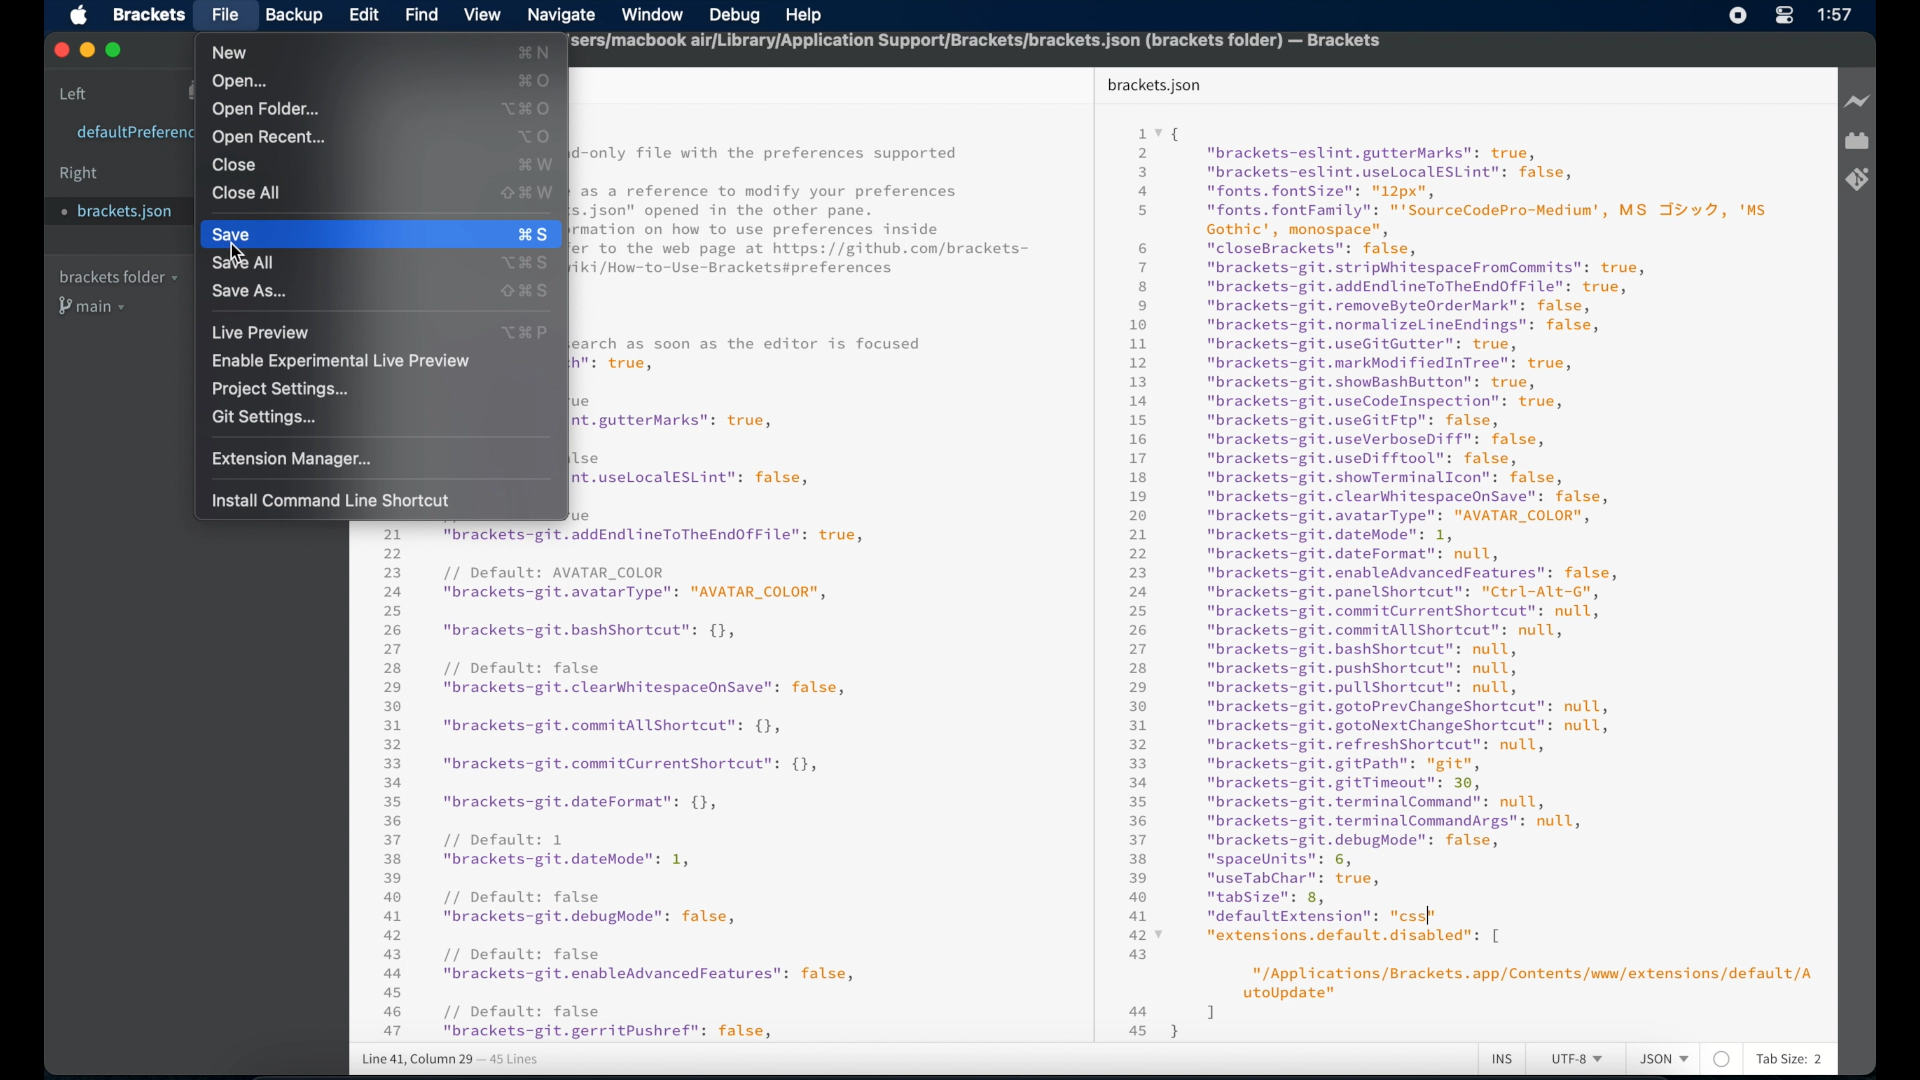 The width and height of the screenshot is (1920, 1080). I want to click on brackets json, so click(1154, 85).